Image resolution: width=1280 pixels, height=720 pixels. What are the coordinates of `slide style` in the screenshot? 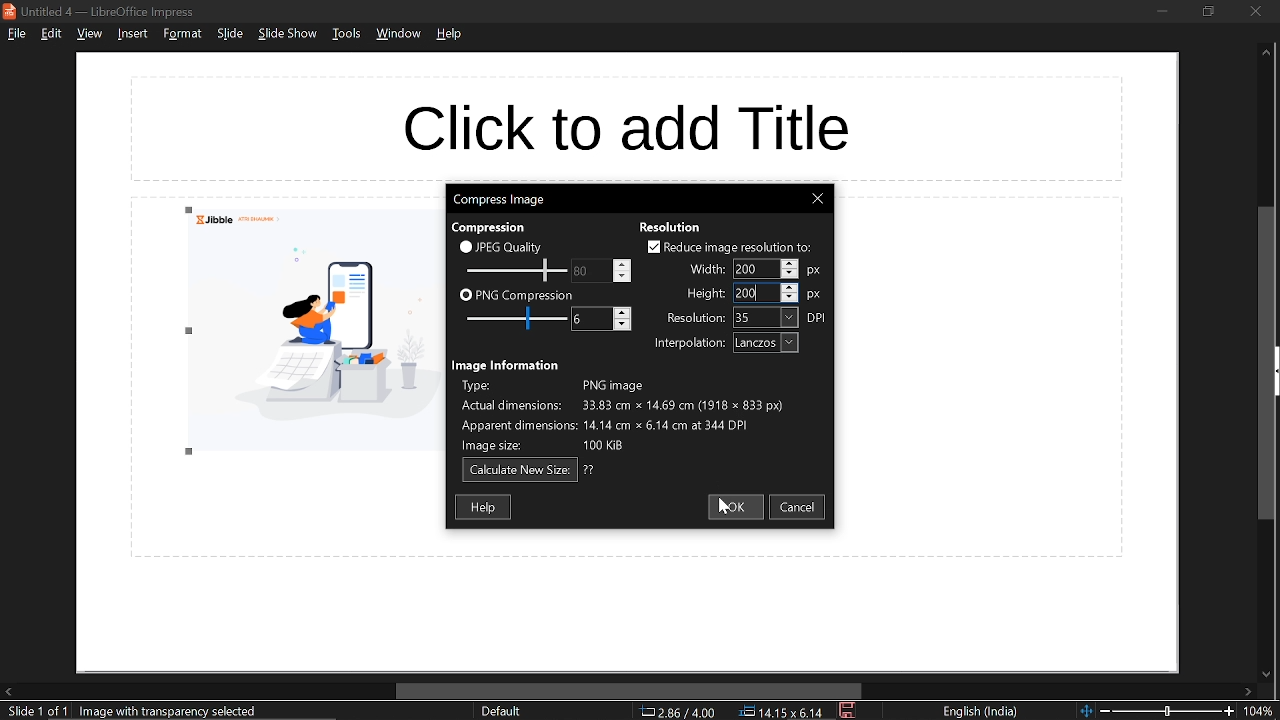 It's located at (501, 711).